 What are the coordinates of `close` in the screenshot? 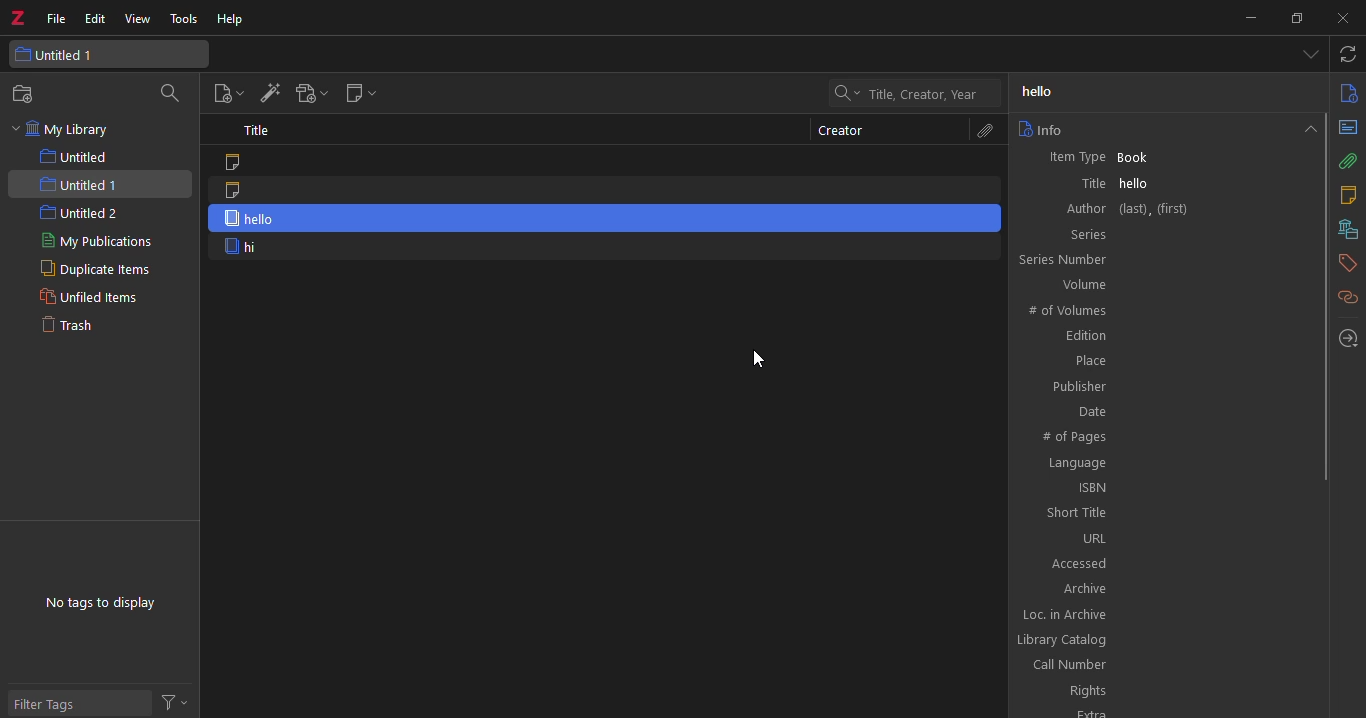 It's located at (1337, 18).